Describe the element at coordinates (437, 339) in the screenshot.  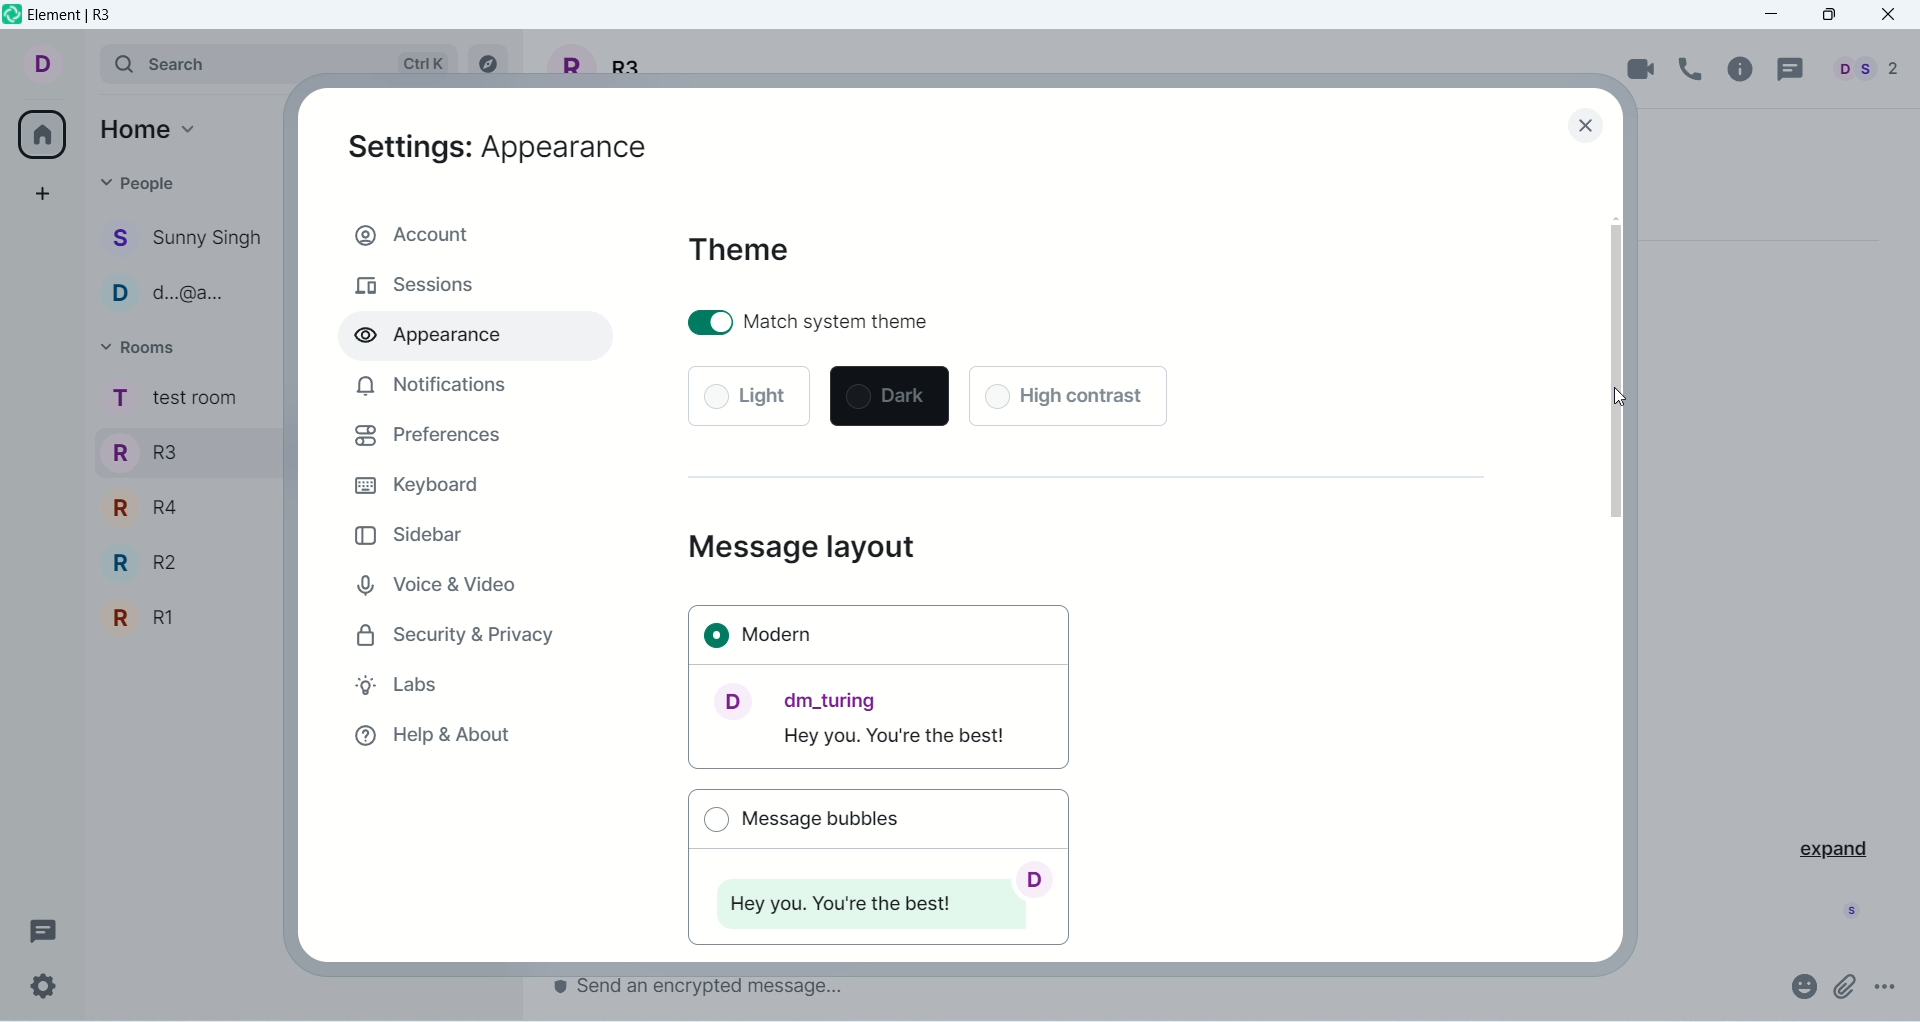
I see `appearance` at that location.